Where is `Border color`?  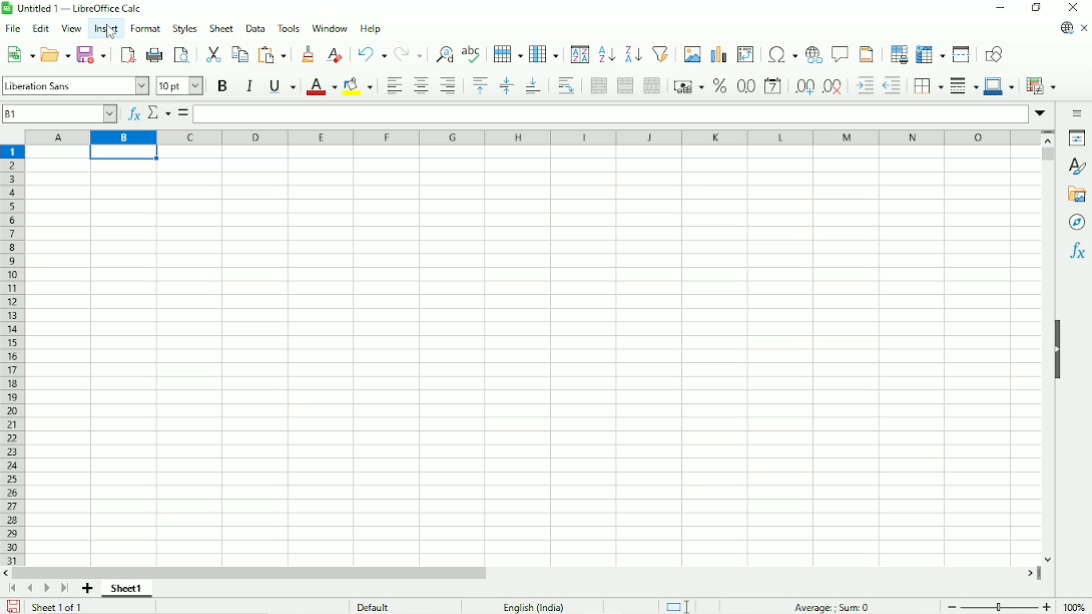 Border color is located at coordinates (1000, 86).